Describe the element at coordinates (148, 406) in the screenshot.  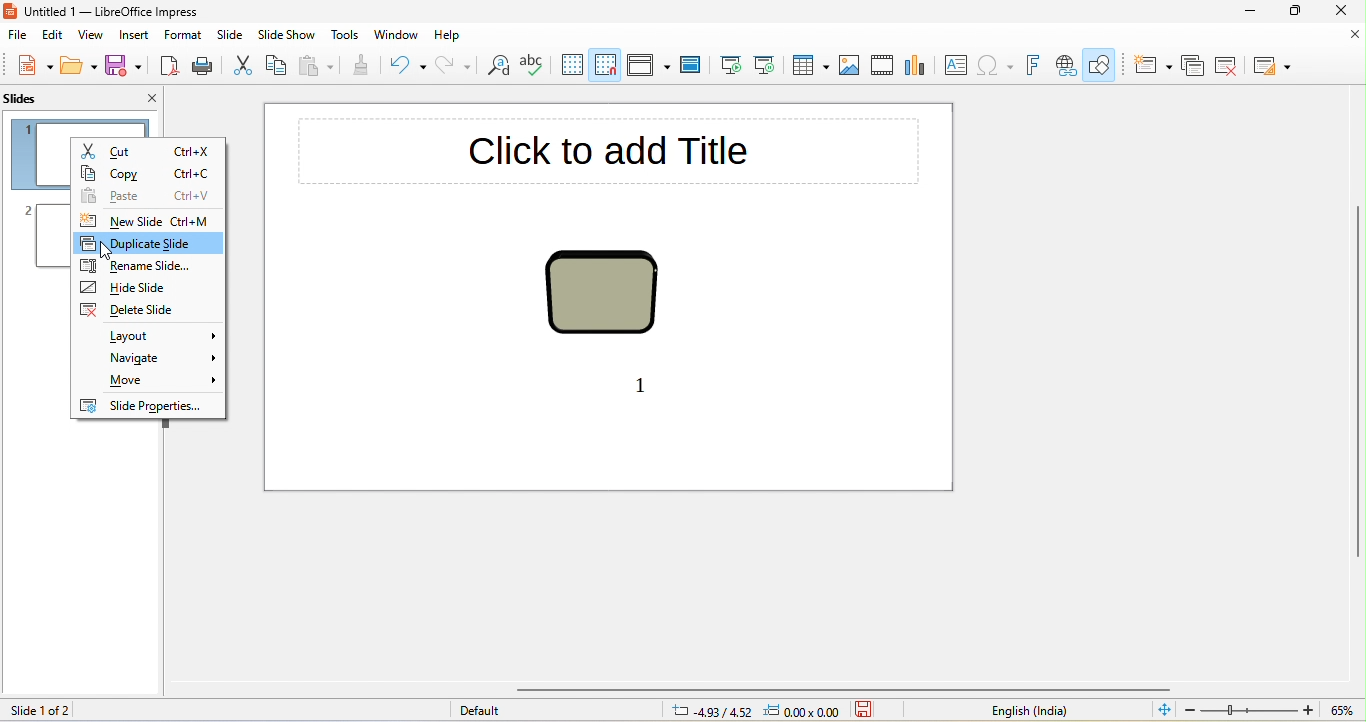
I see `slide properties` at that location.